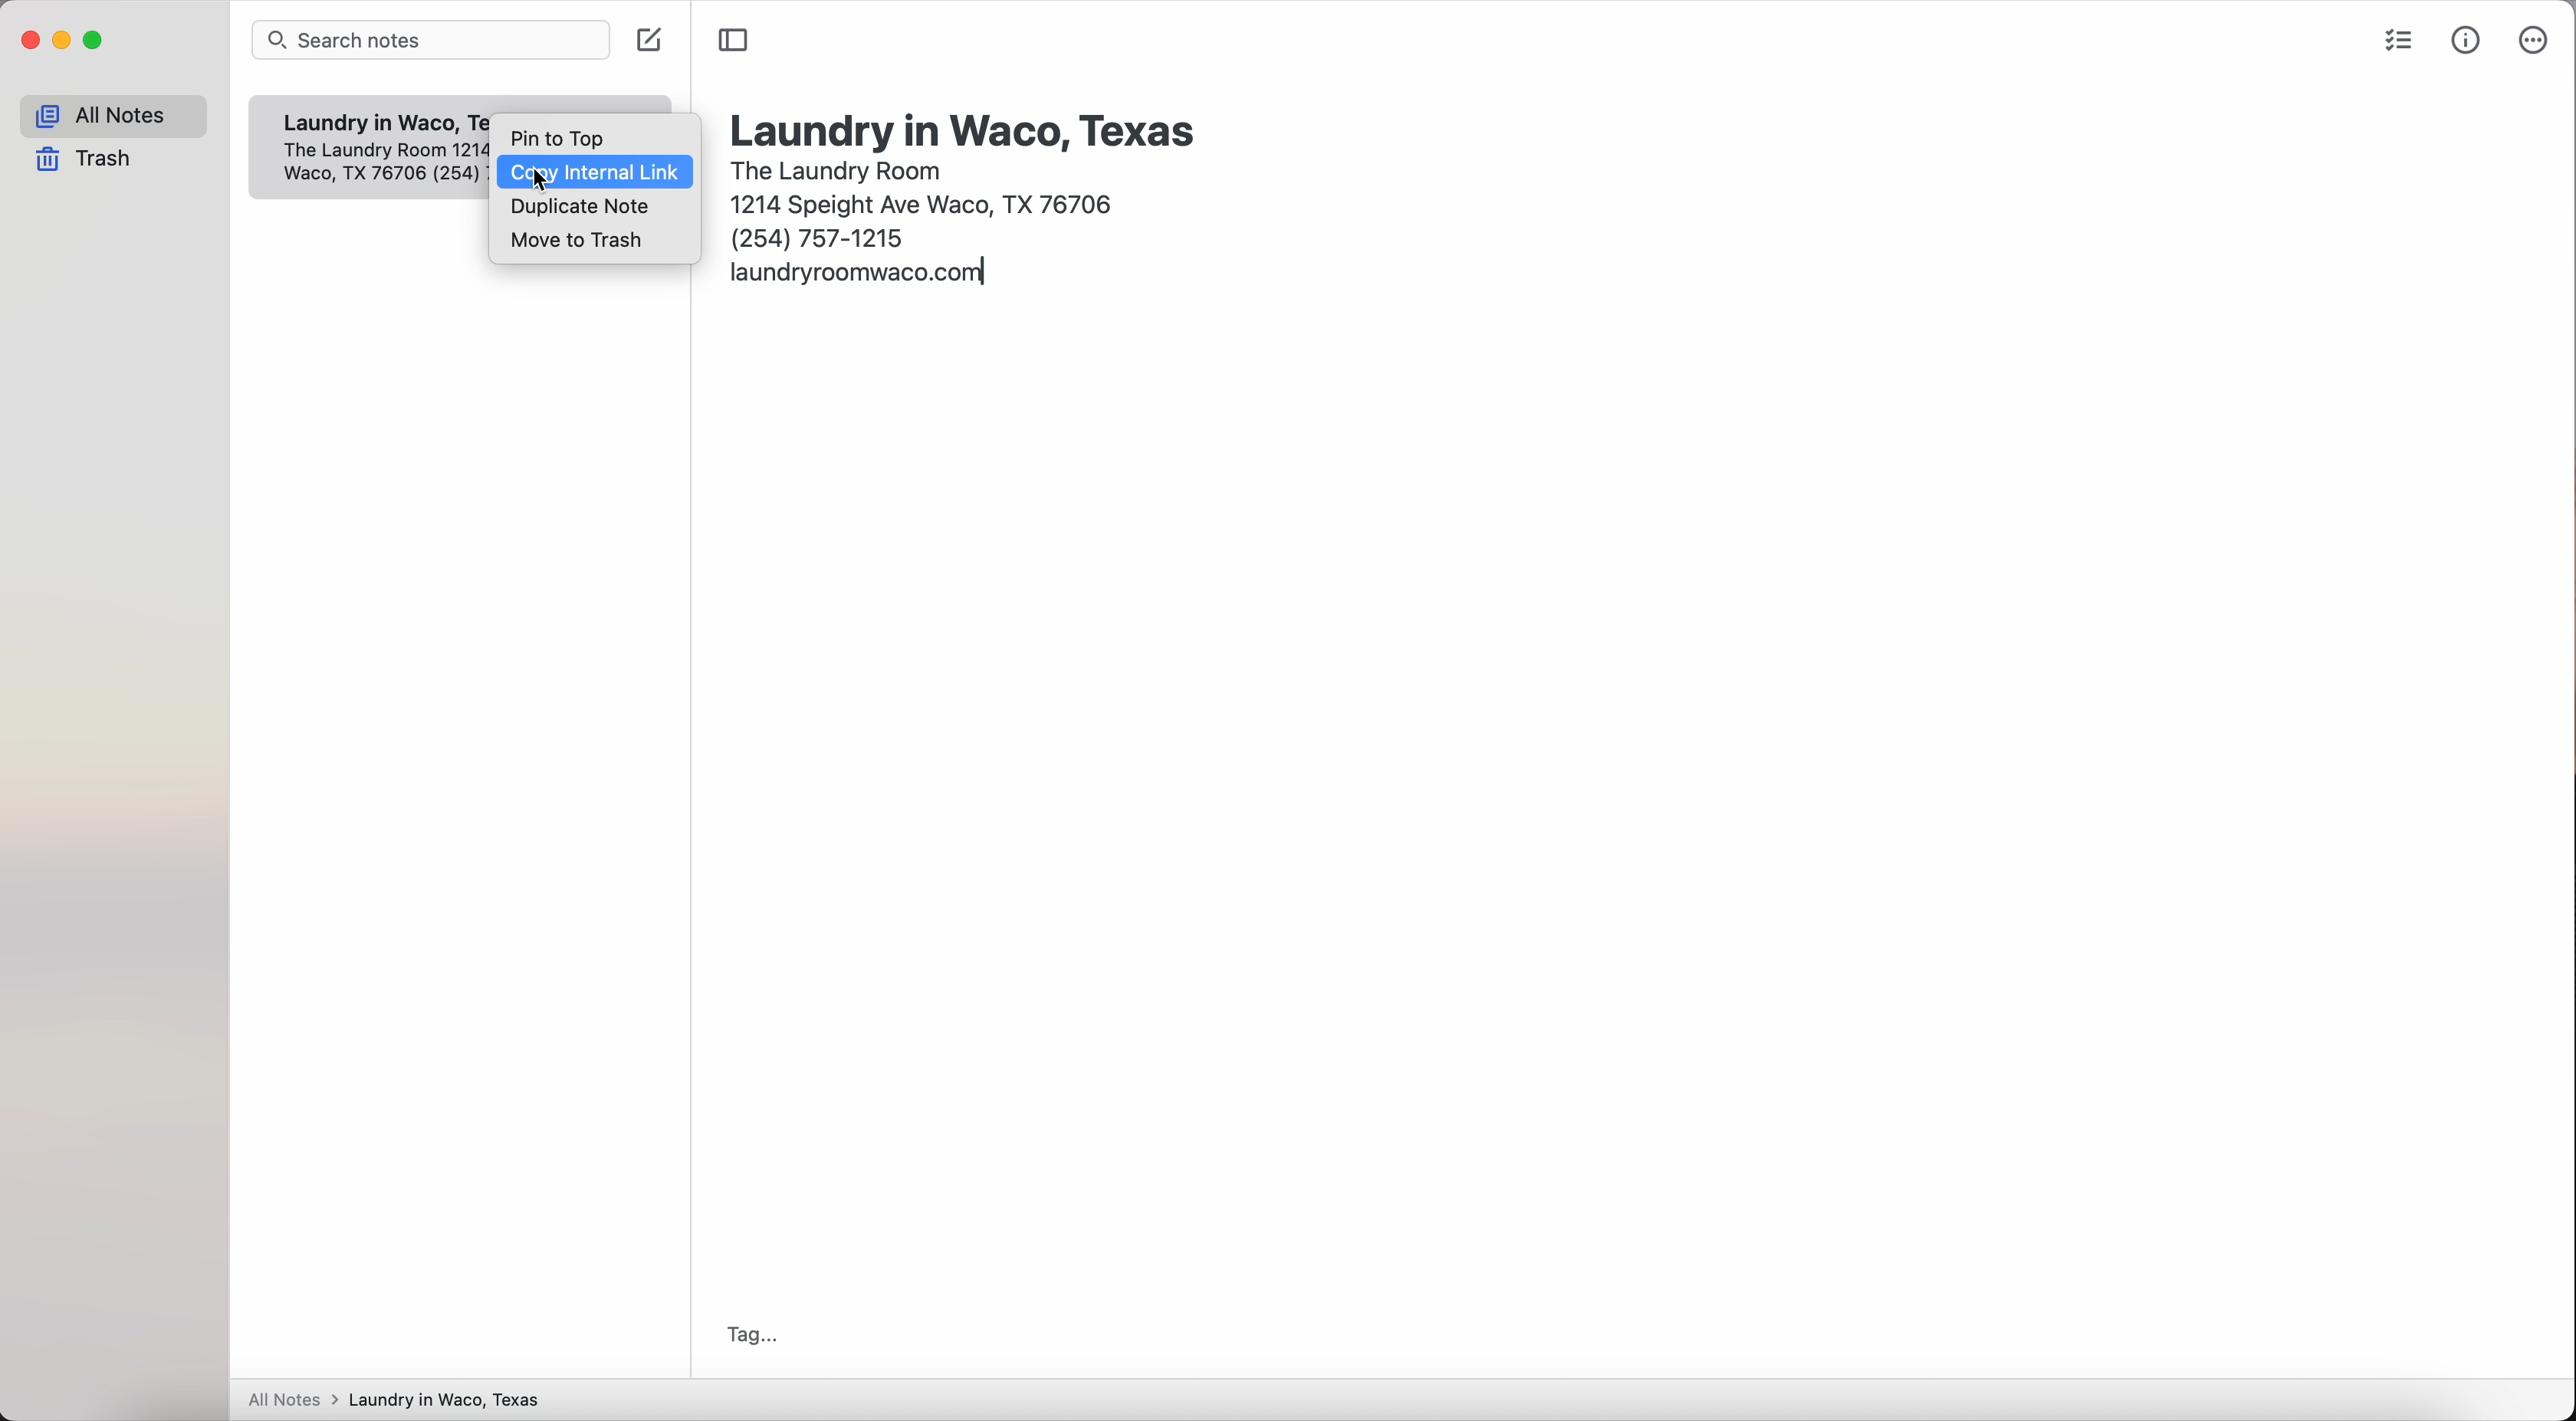 The image size is (2576, 1421). What do you see at coordinates (746, 1335) in the screenshot?
I see `tag` at bounding box center [746, 1335].